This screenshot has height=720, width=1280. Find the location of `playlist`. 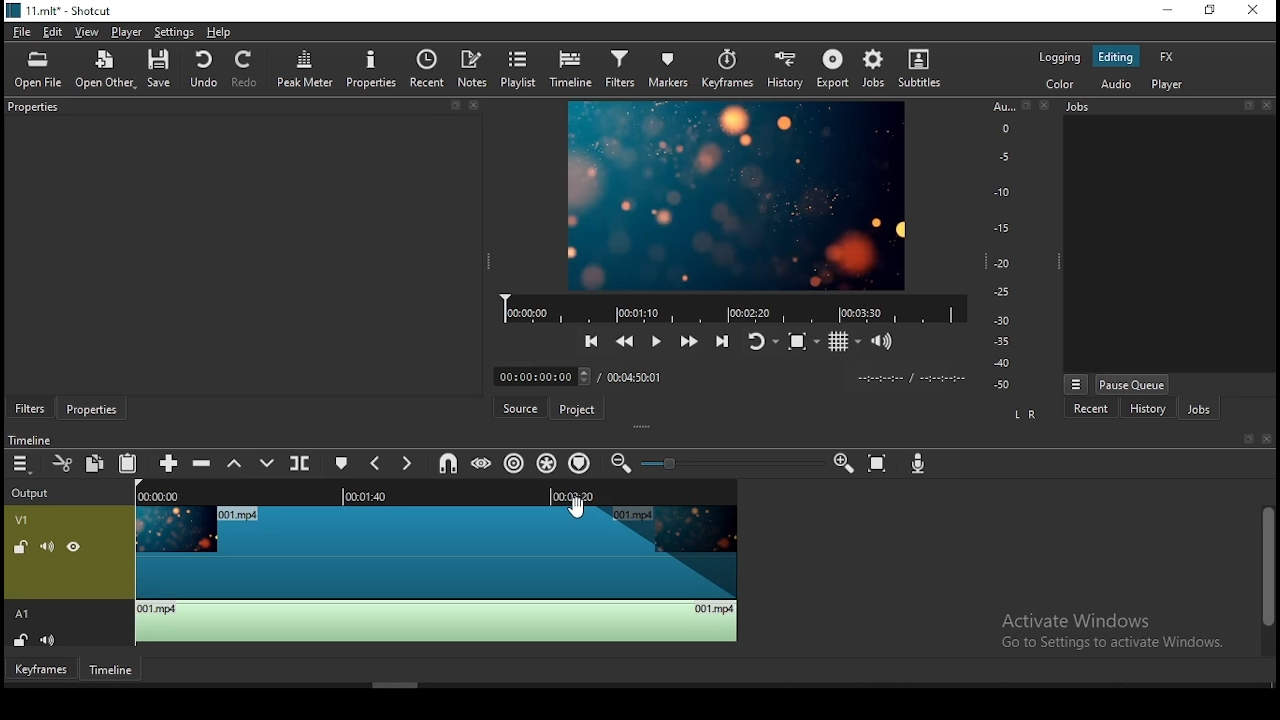

playlist is located at coordinates (522, 72).